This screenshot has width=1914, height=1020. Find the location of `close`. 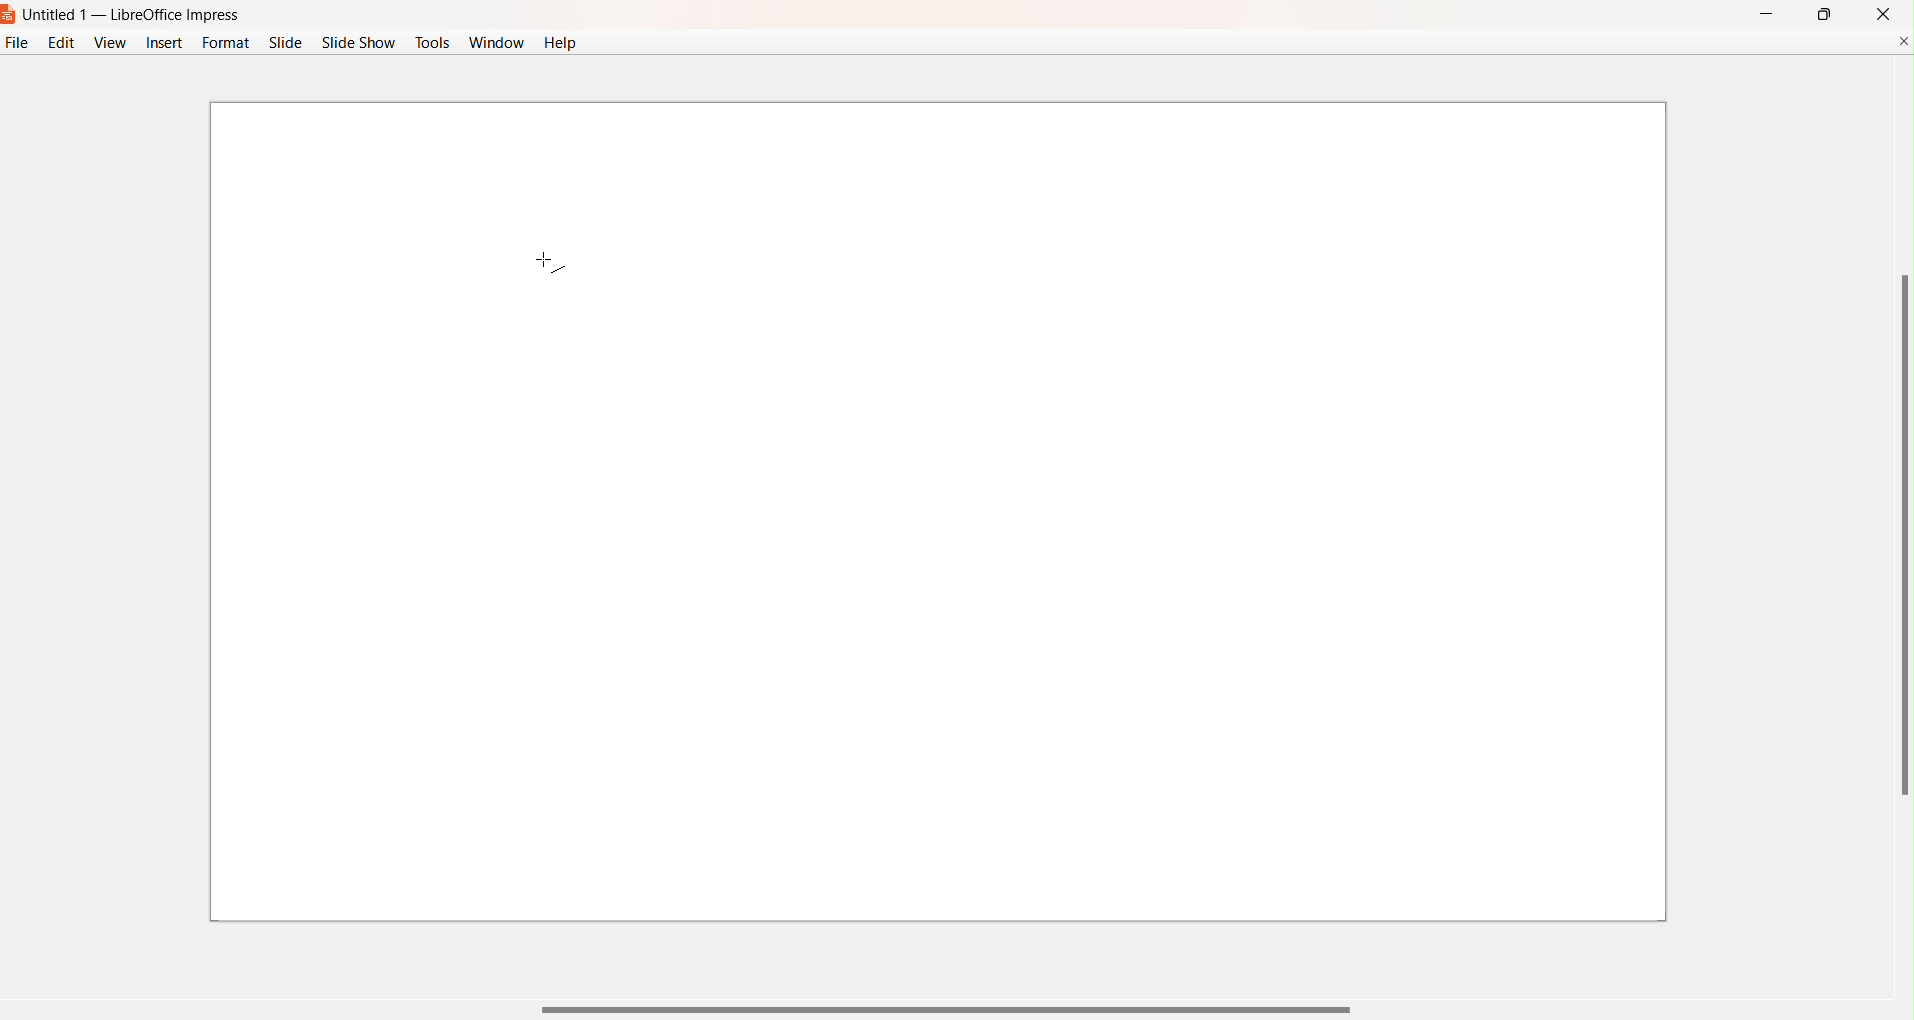

close is located at coordinates (1884, 13).